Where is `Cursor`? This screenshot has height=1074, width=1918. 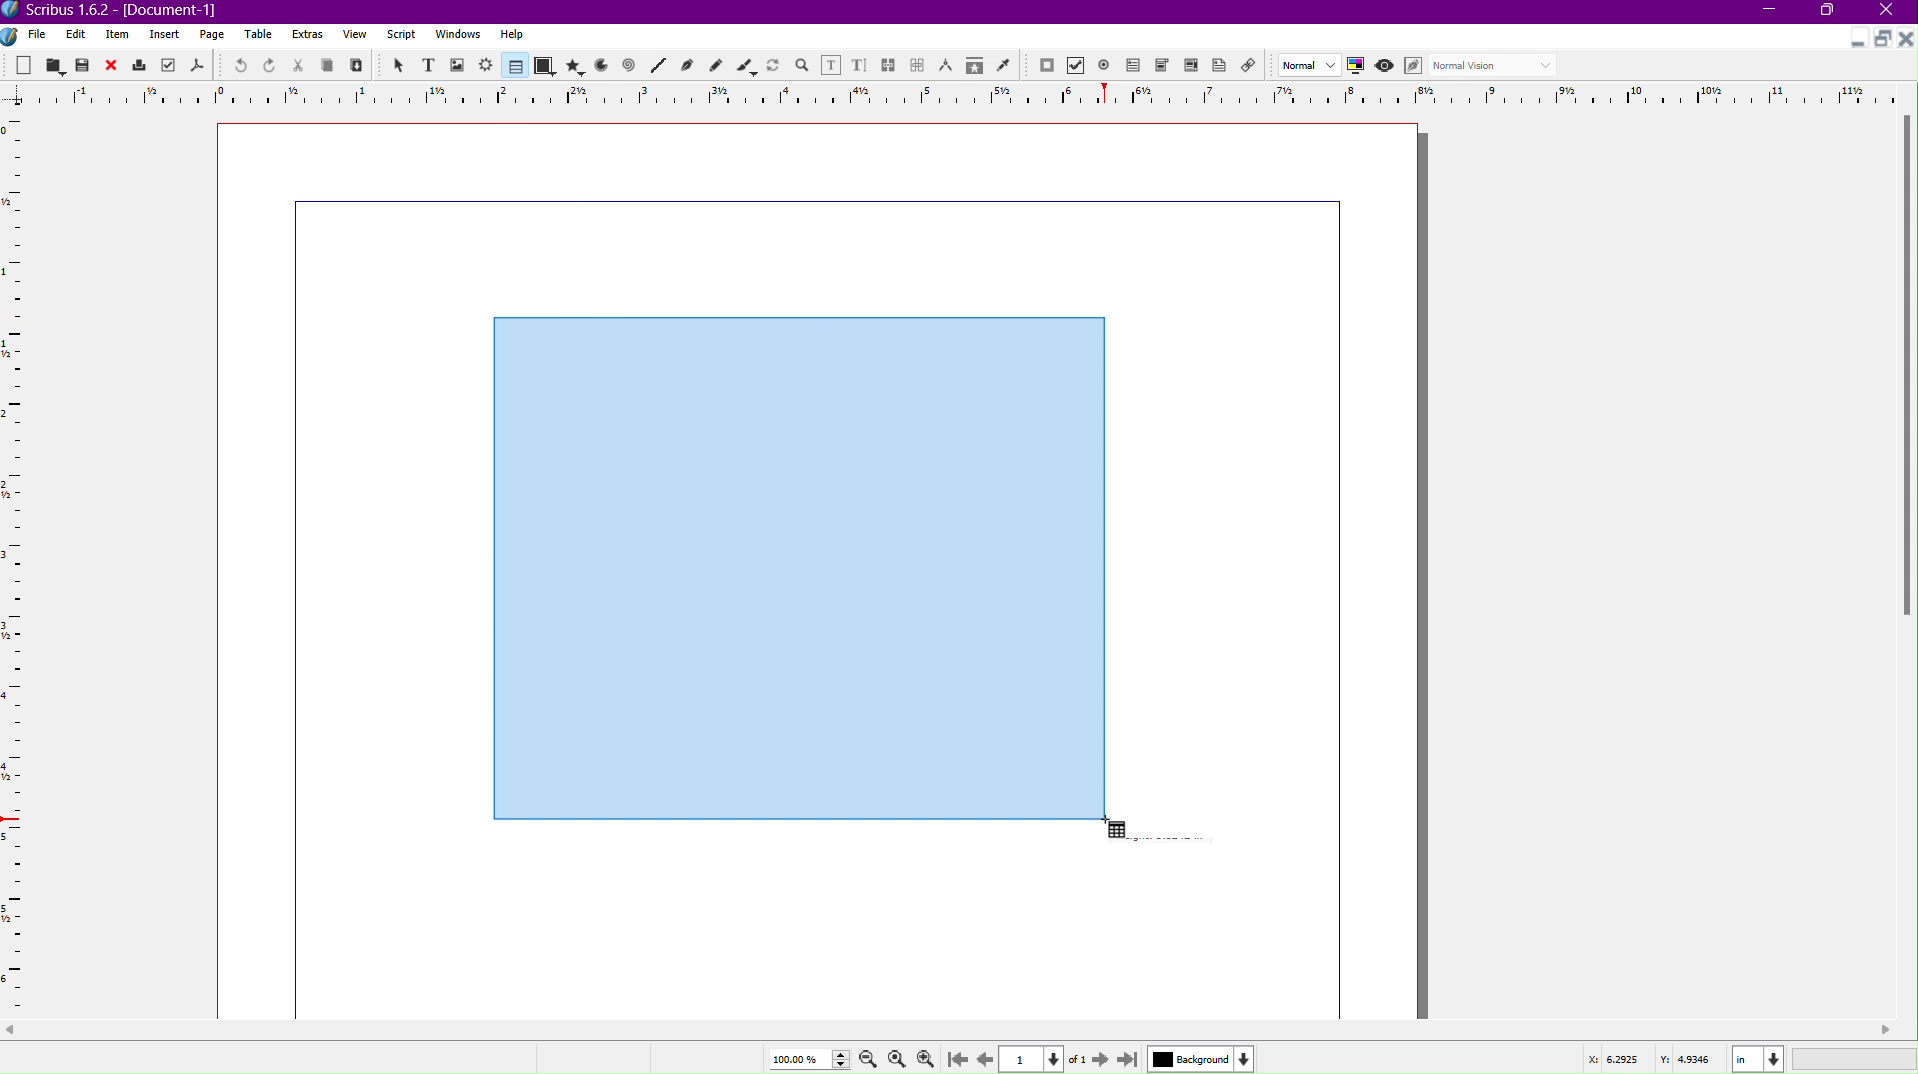 Cursor is located at coordinates (1113, 830).